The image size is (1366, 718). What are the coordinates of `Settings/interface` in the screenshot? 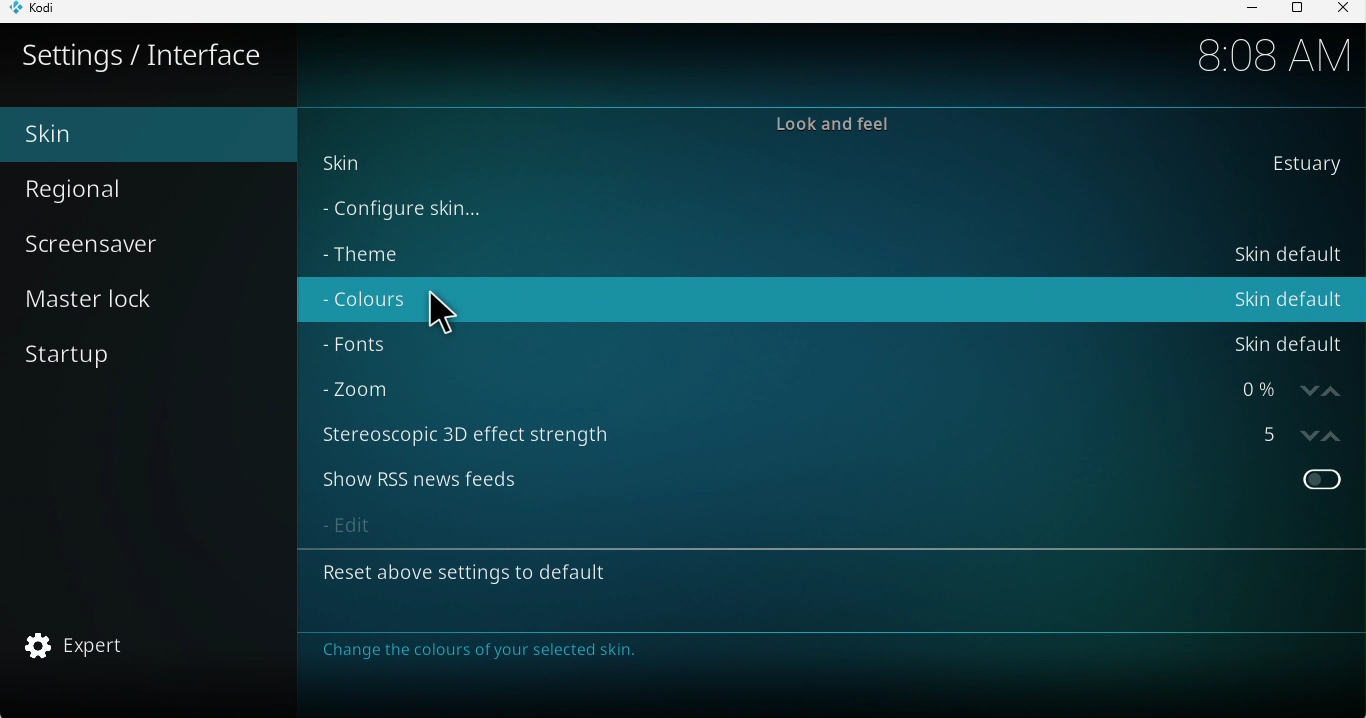 It's located at (143, 54).